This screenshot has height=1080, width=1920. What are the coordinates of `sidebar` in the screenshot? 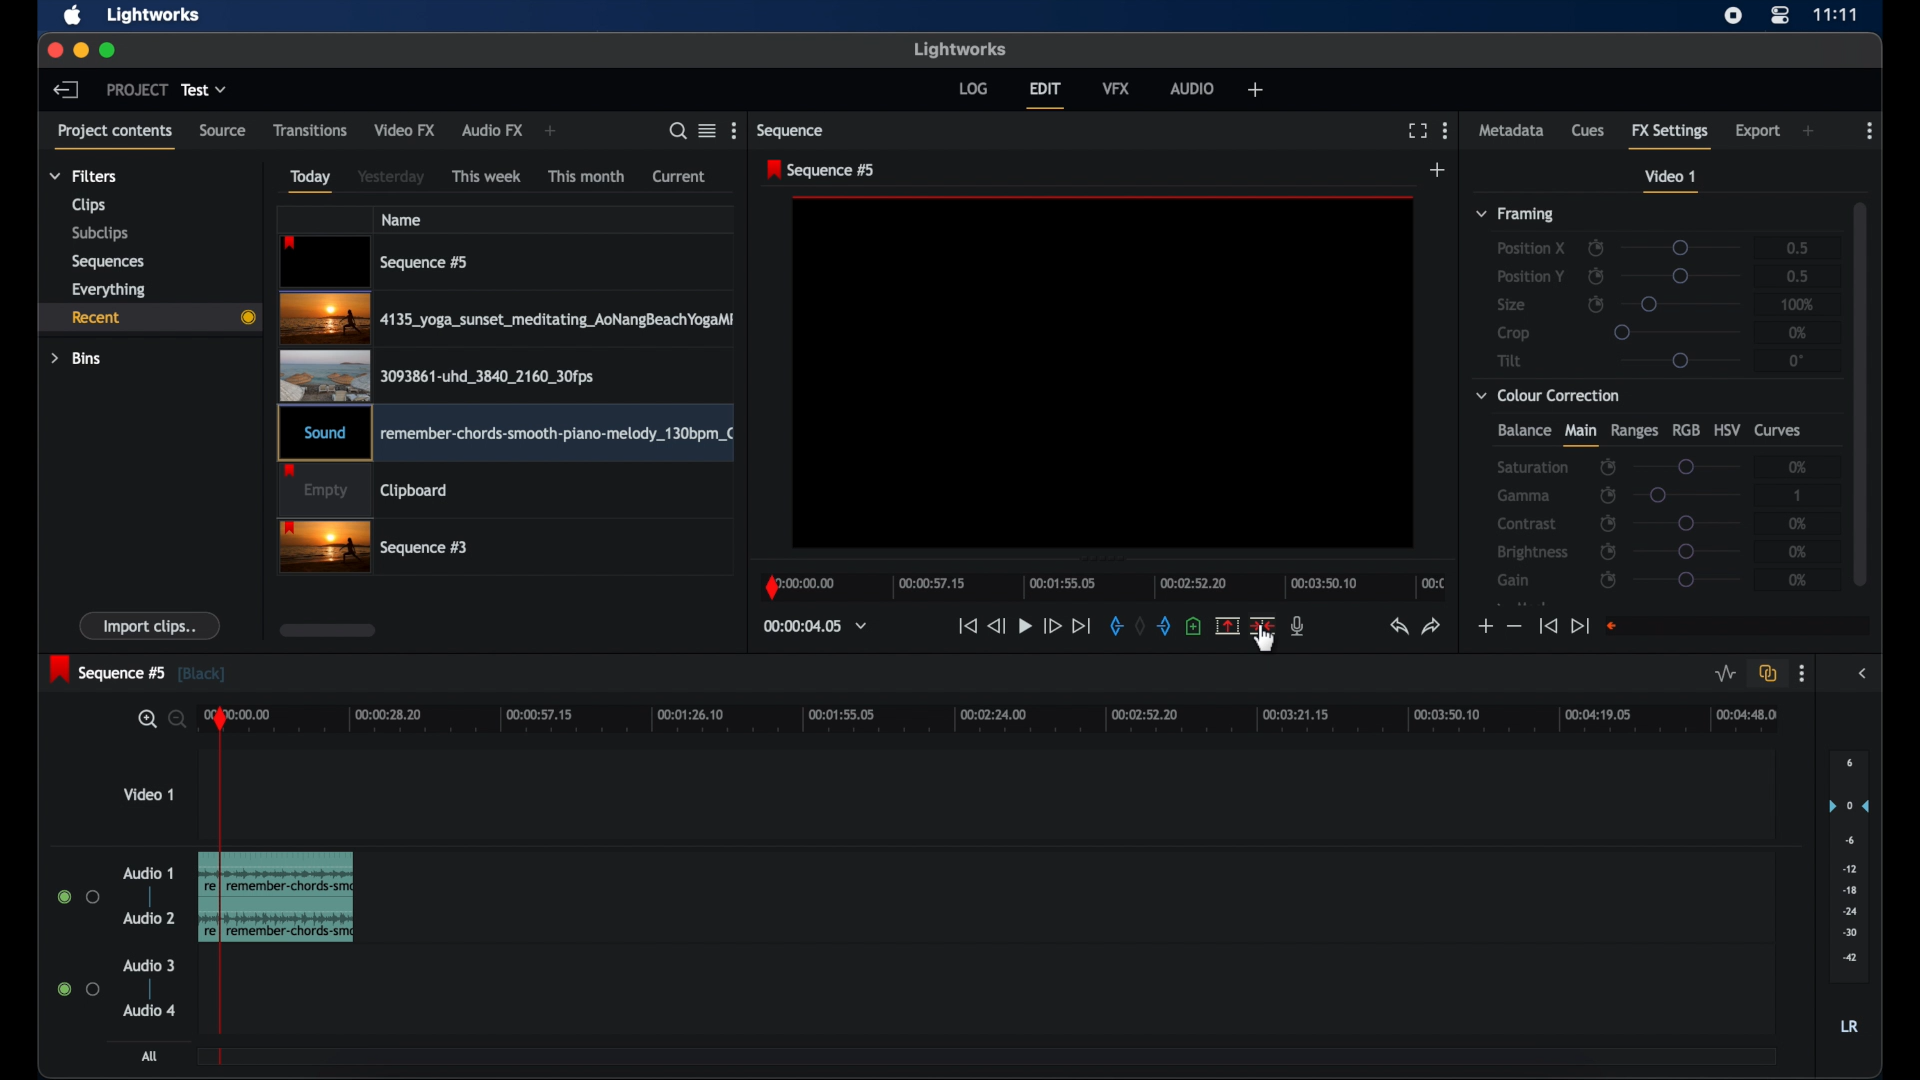 It's located at (1862, 674).